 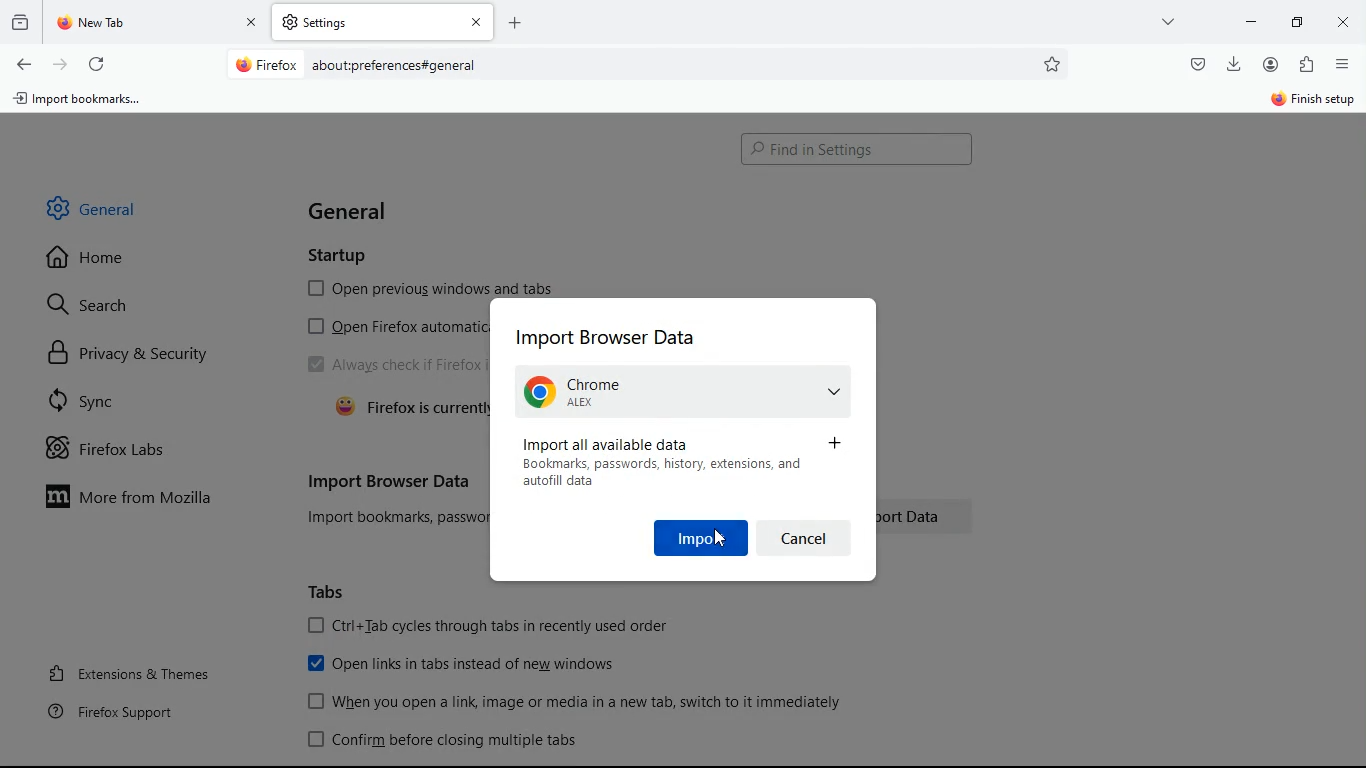 What do you see at coordinates (24, 66) in the screenshot?
I see `back` at bounding box center [24, 66].